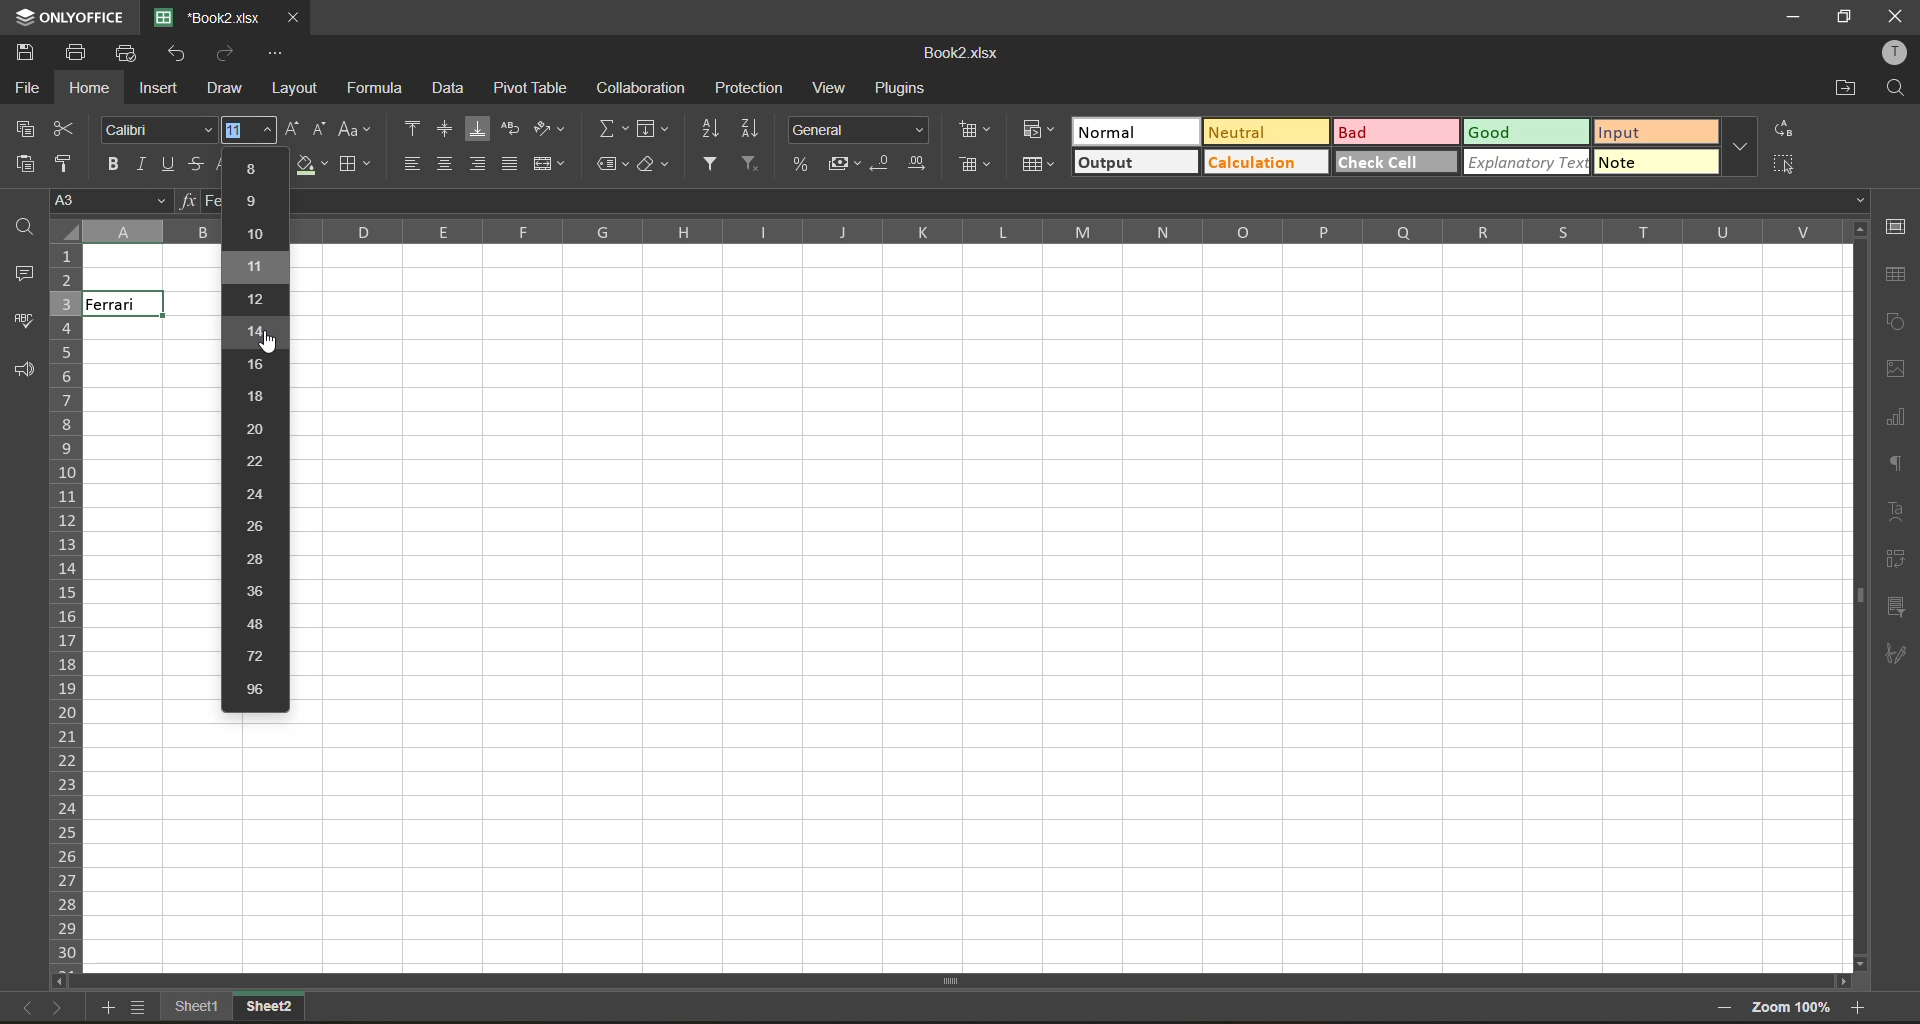  I want to click on align center, so click(444, 163).